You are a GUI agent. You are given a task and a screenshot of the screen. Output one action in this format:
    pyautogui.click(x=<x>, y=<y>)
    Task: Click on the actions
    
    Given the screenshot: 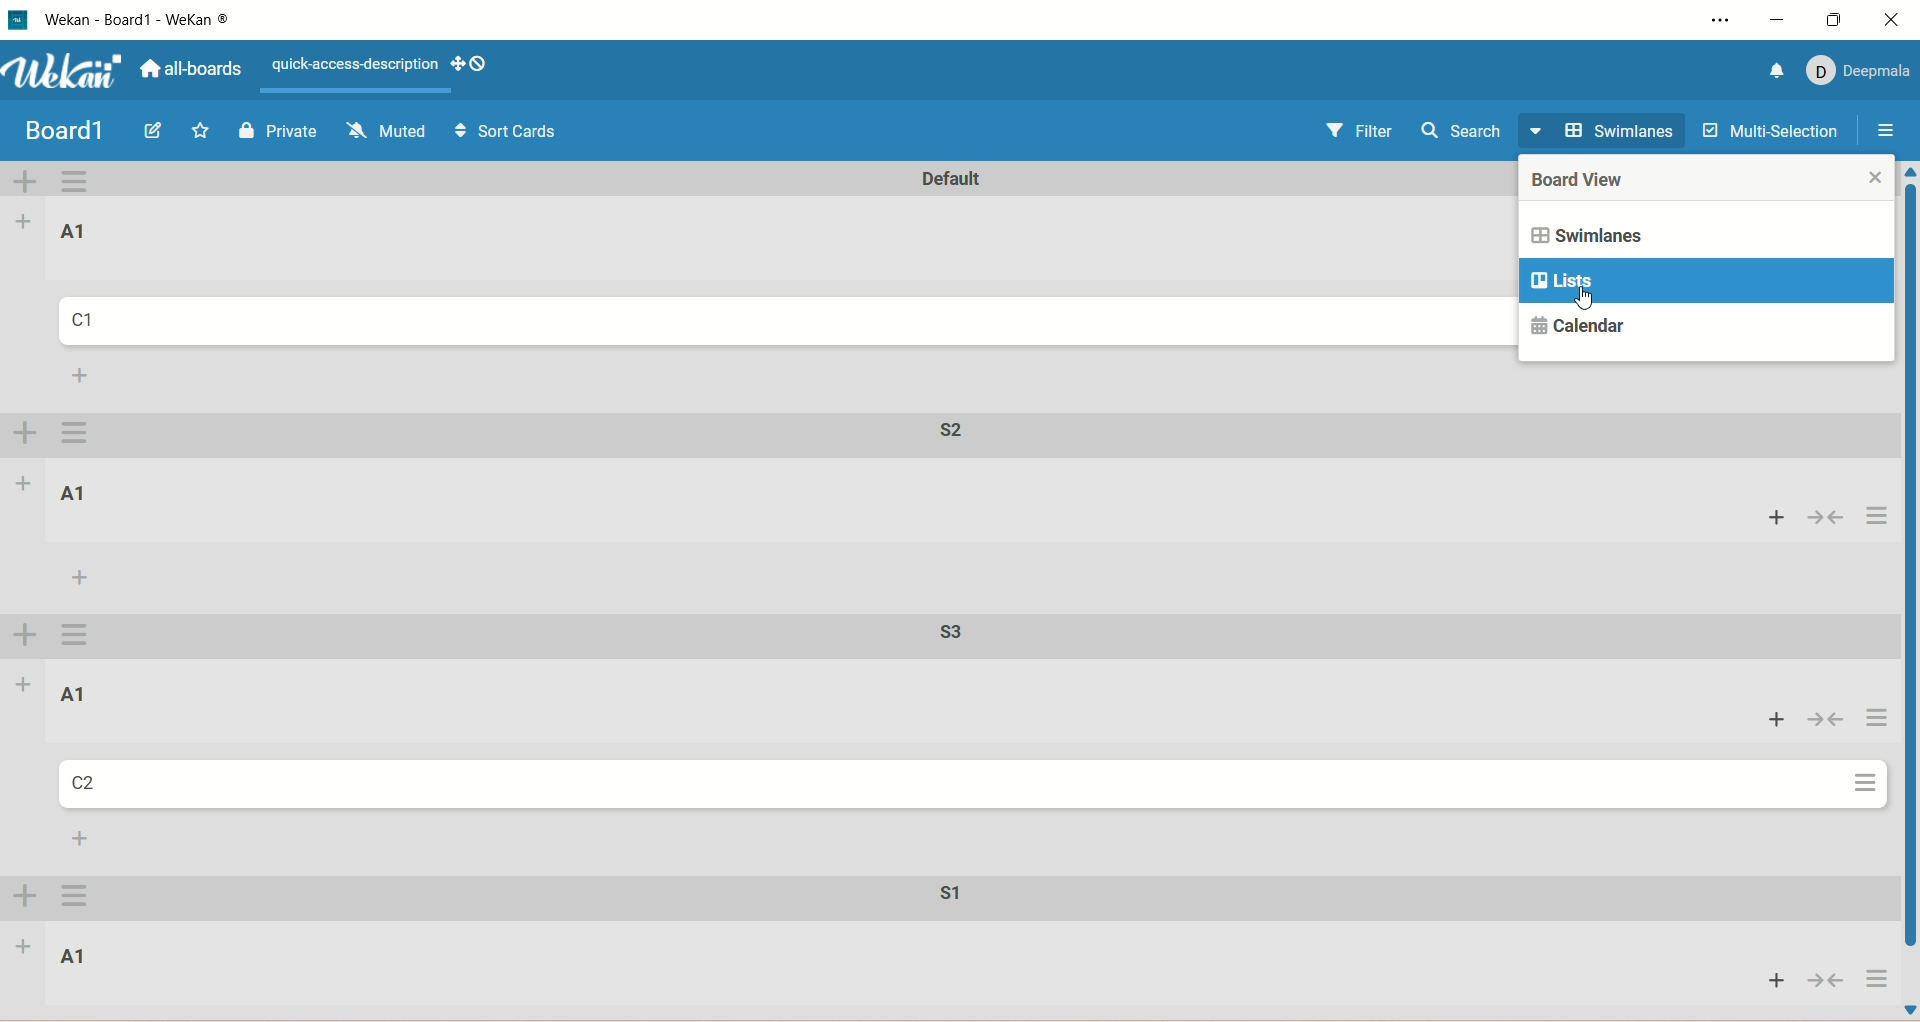 What is the action you would take?
    pyautogui.click(x=1864, y=787)
    